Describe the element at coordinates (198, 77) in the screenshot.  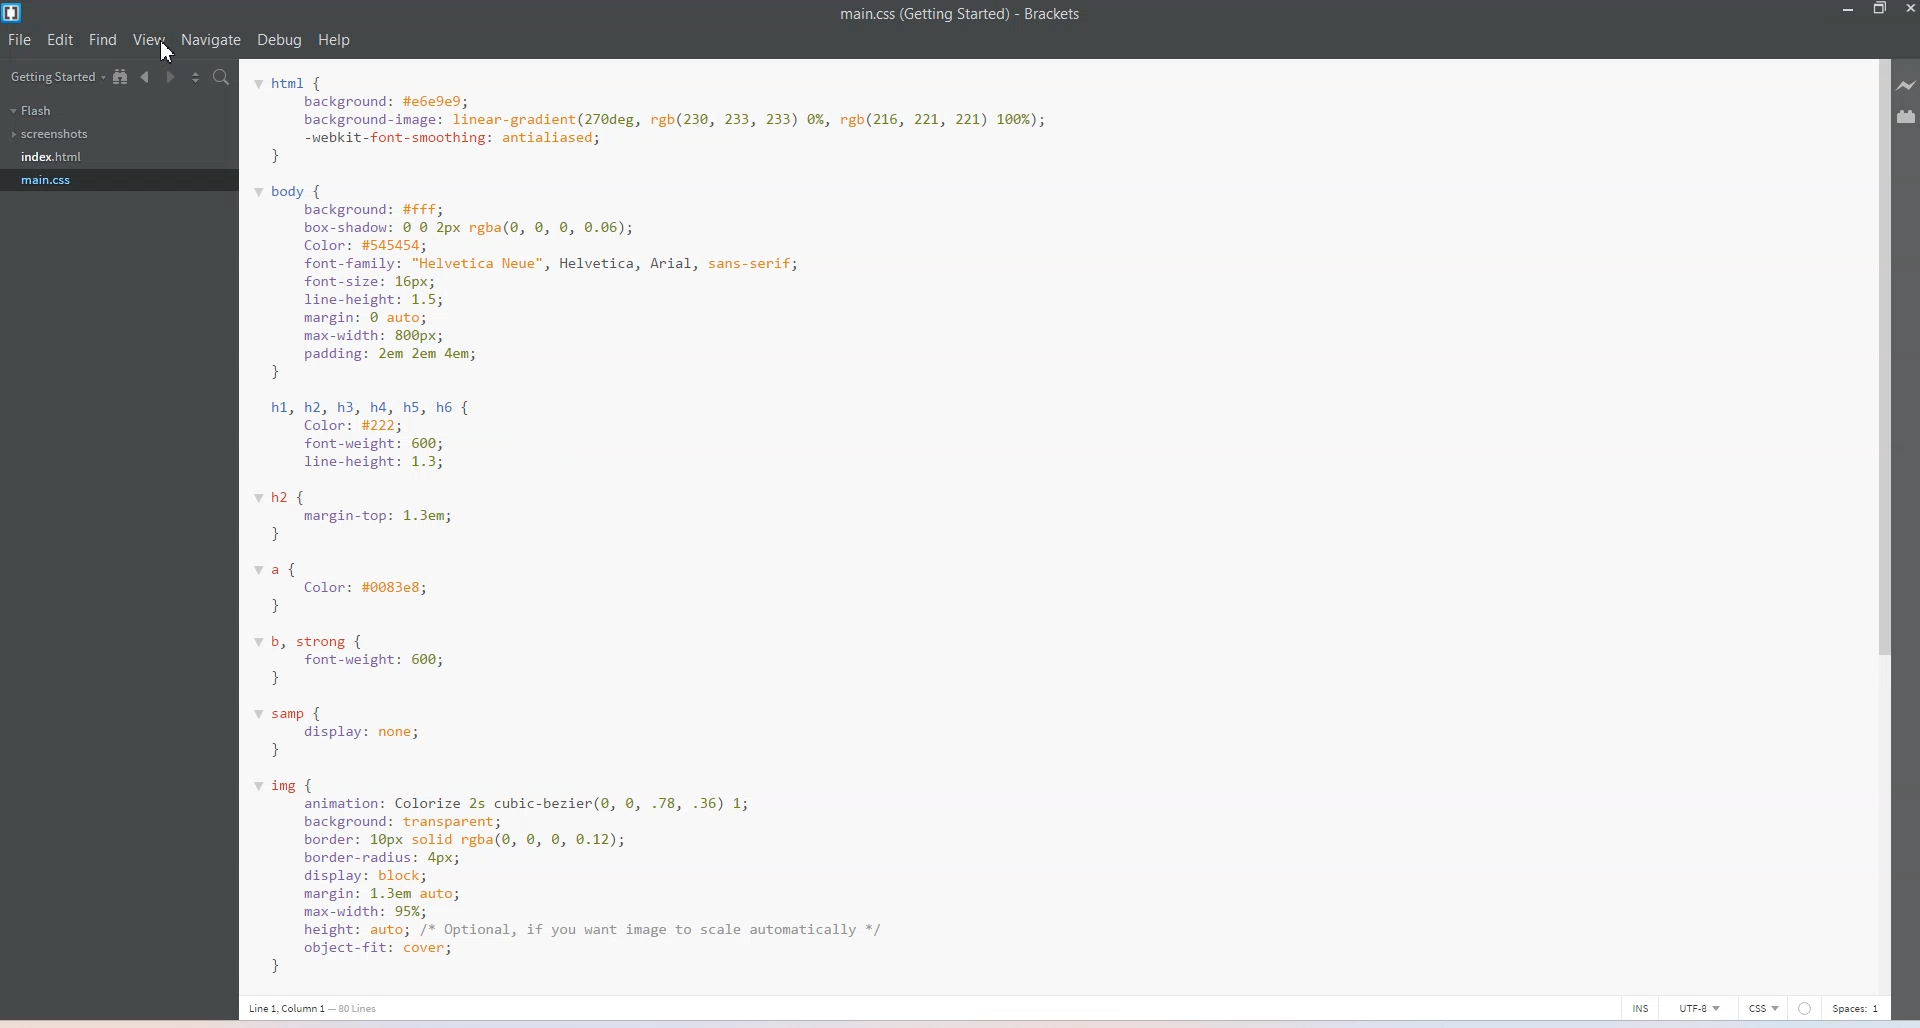
I see `Split screen vertically and Horizontally` at that location.